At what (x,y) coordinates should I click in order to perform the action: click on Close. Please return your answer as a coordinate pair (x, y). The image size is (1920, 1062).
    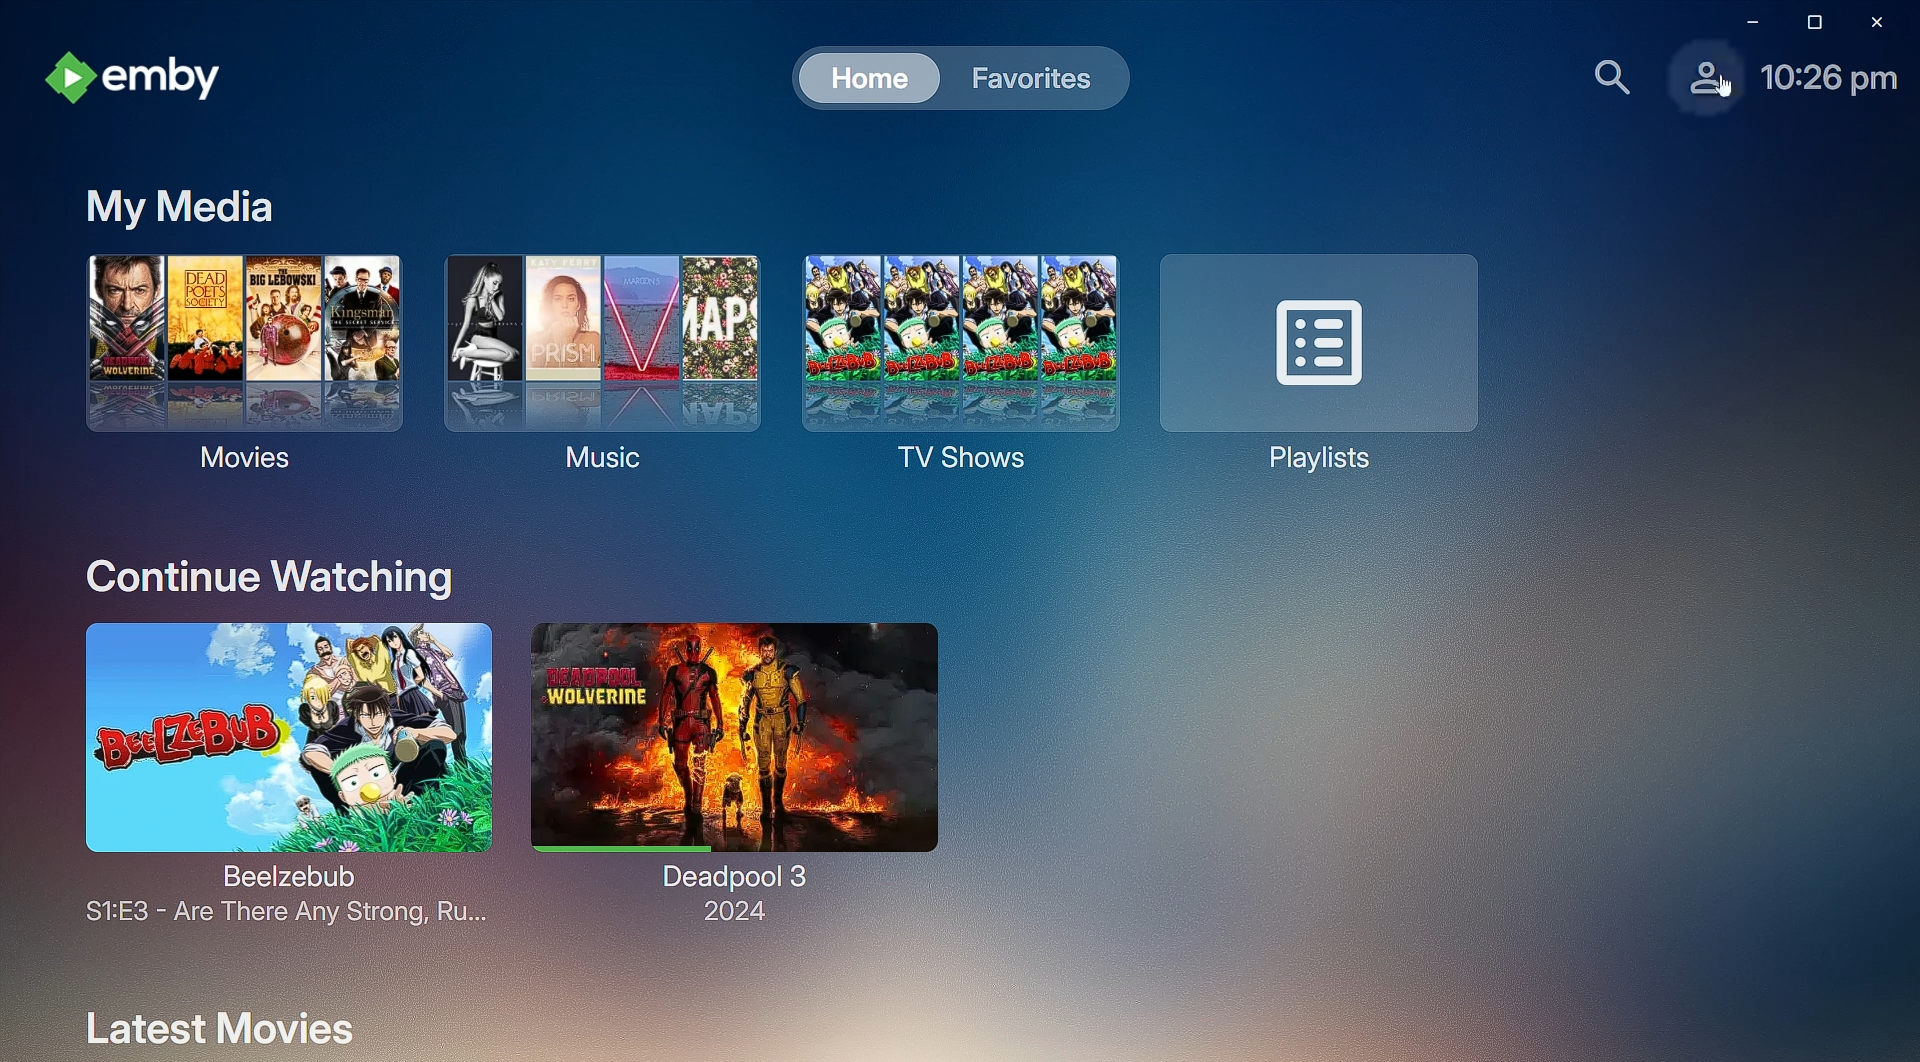
    Looking at the image, I should click on (1881, 23).